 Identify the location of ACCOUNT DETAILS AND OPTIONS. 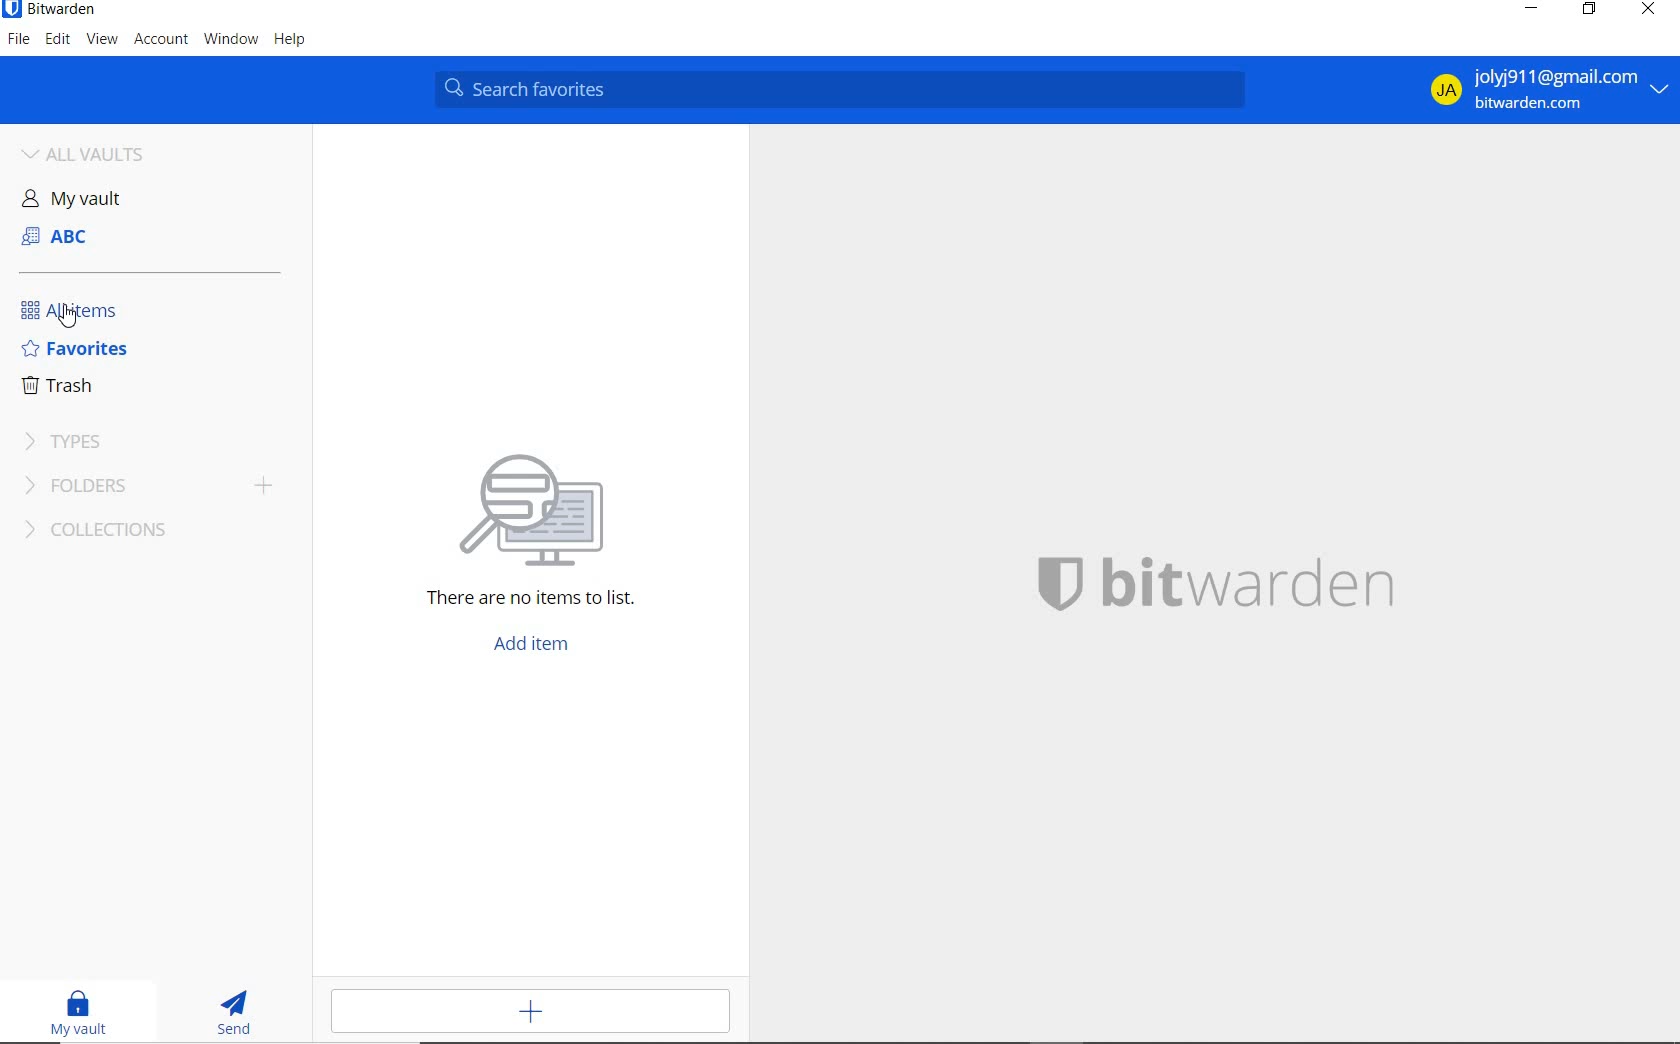
(1542, 90).